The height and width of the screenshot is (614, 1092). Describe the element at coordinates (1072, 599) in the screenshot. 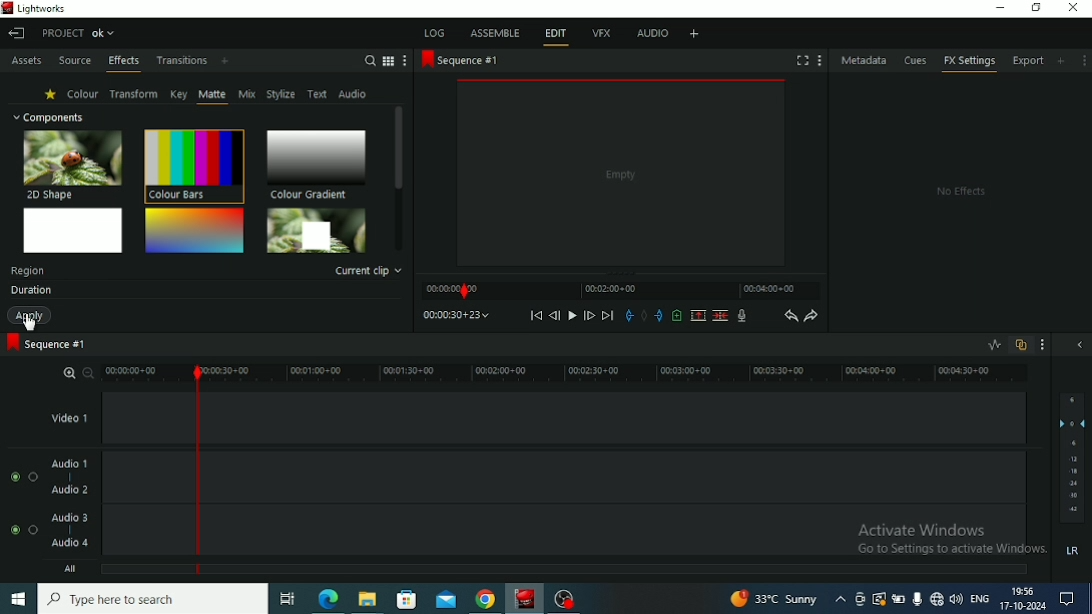

I see `Message` at that location.